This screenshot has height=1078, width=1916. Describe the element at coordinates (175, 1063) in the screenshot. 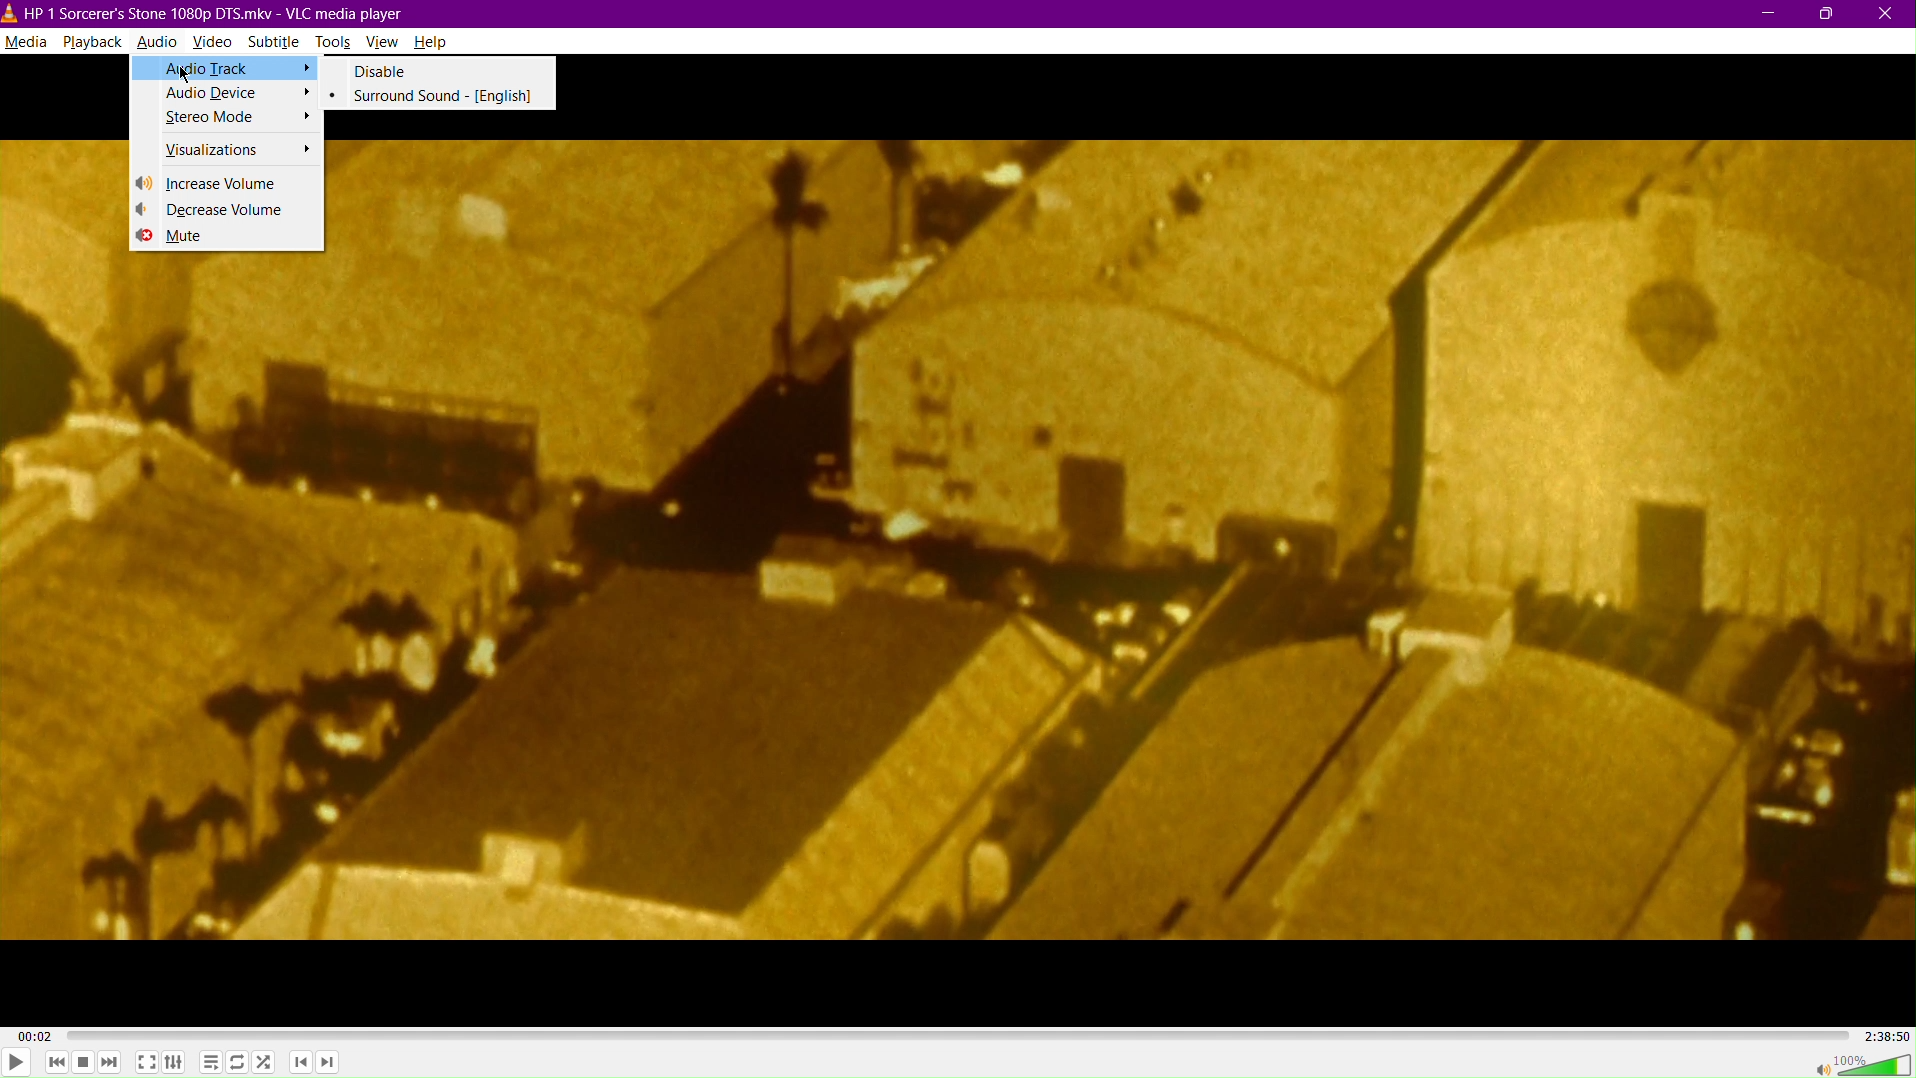

I see `Advanced Settings` at that location.